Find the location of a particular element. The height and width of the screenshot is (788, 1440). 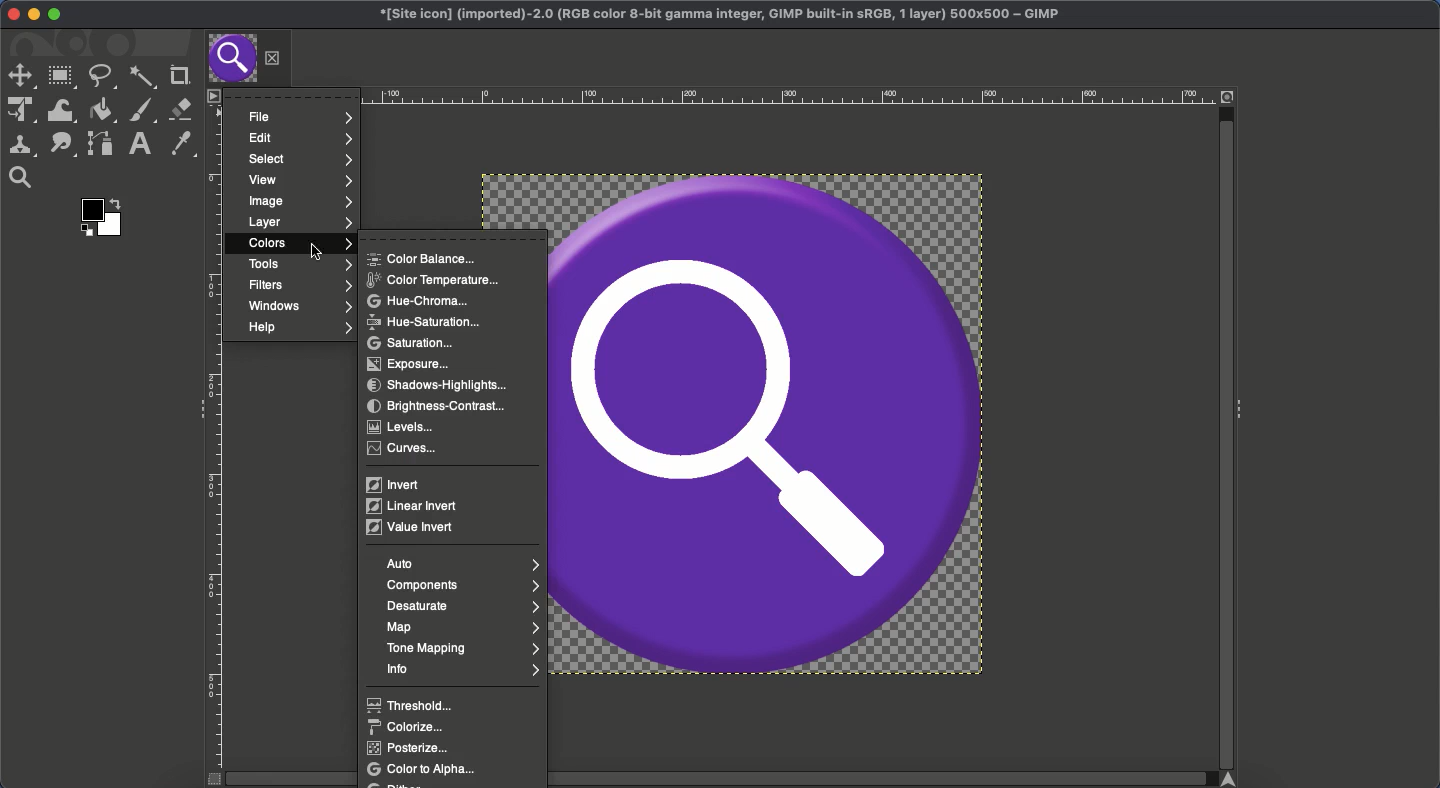

Posterize is located at coordinates (412, 747).